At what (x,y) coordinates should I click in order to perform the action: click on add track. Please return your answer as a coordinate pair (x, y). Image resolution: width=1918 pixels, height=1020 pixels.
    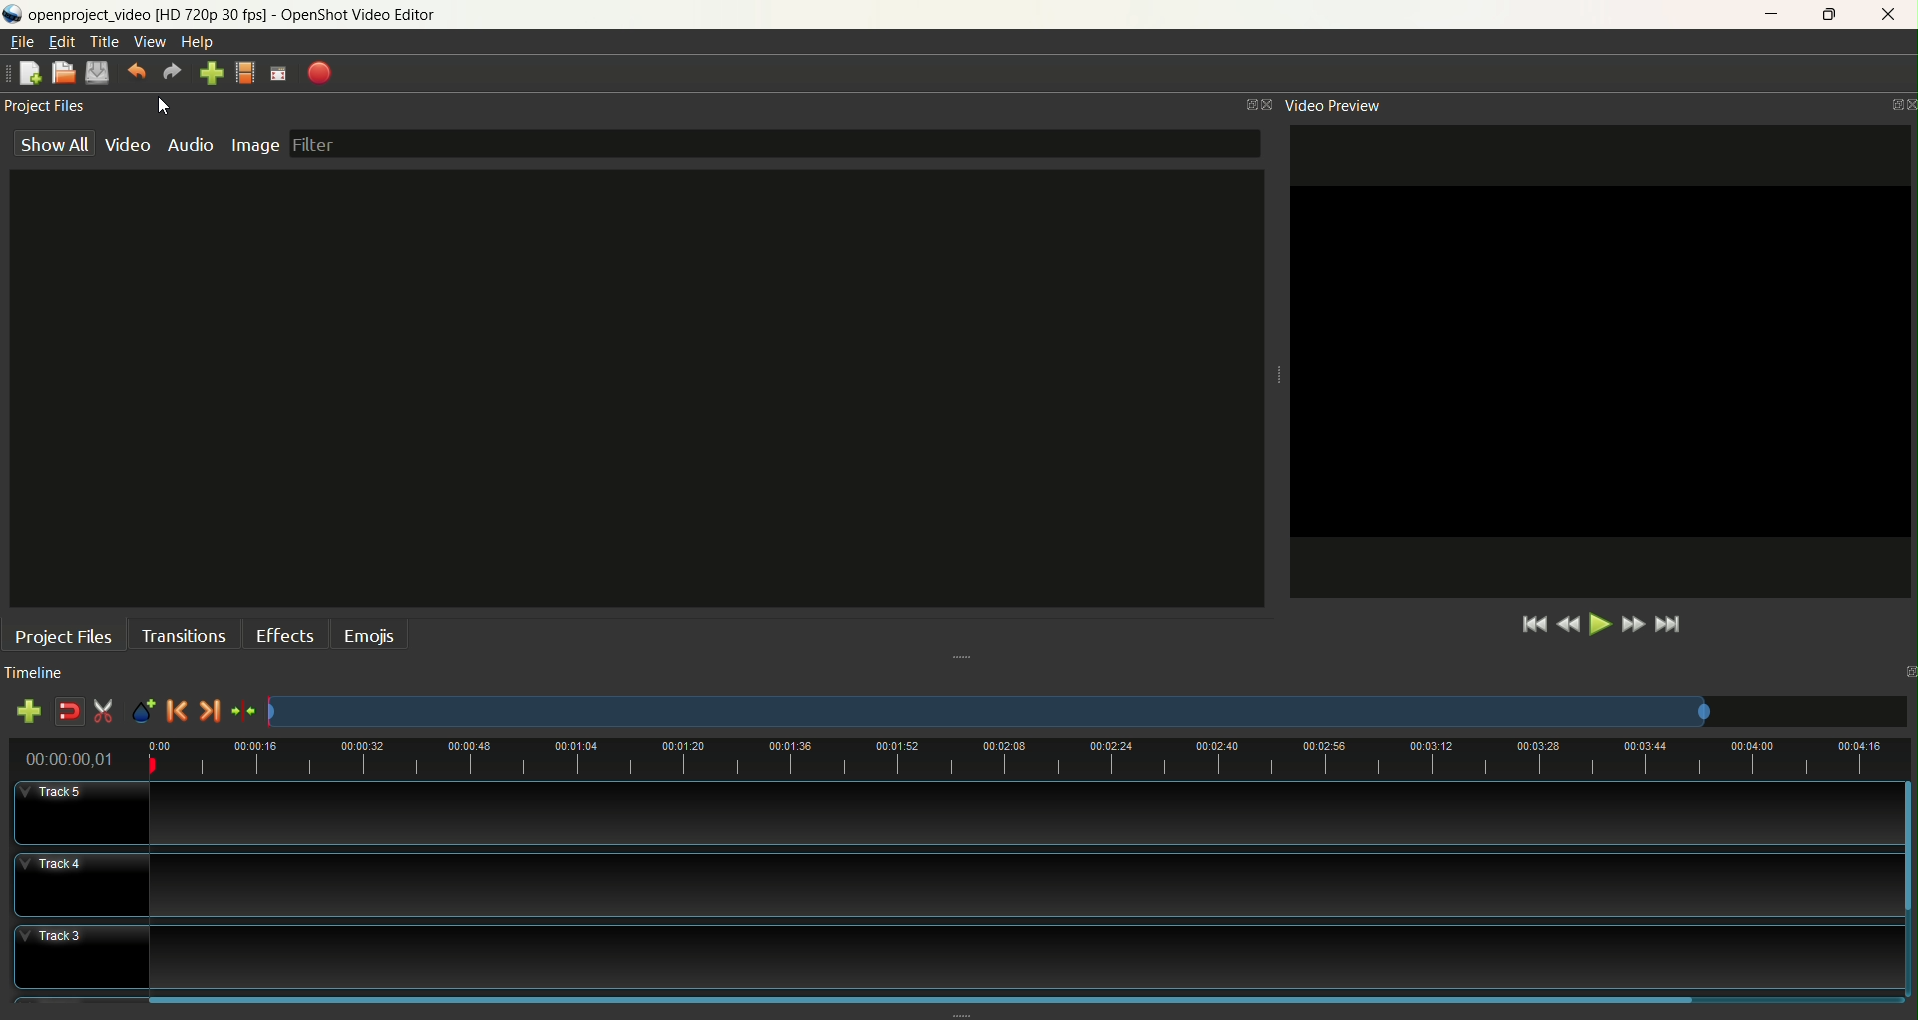
    Looking at the image, I should click on (27, 713).